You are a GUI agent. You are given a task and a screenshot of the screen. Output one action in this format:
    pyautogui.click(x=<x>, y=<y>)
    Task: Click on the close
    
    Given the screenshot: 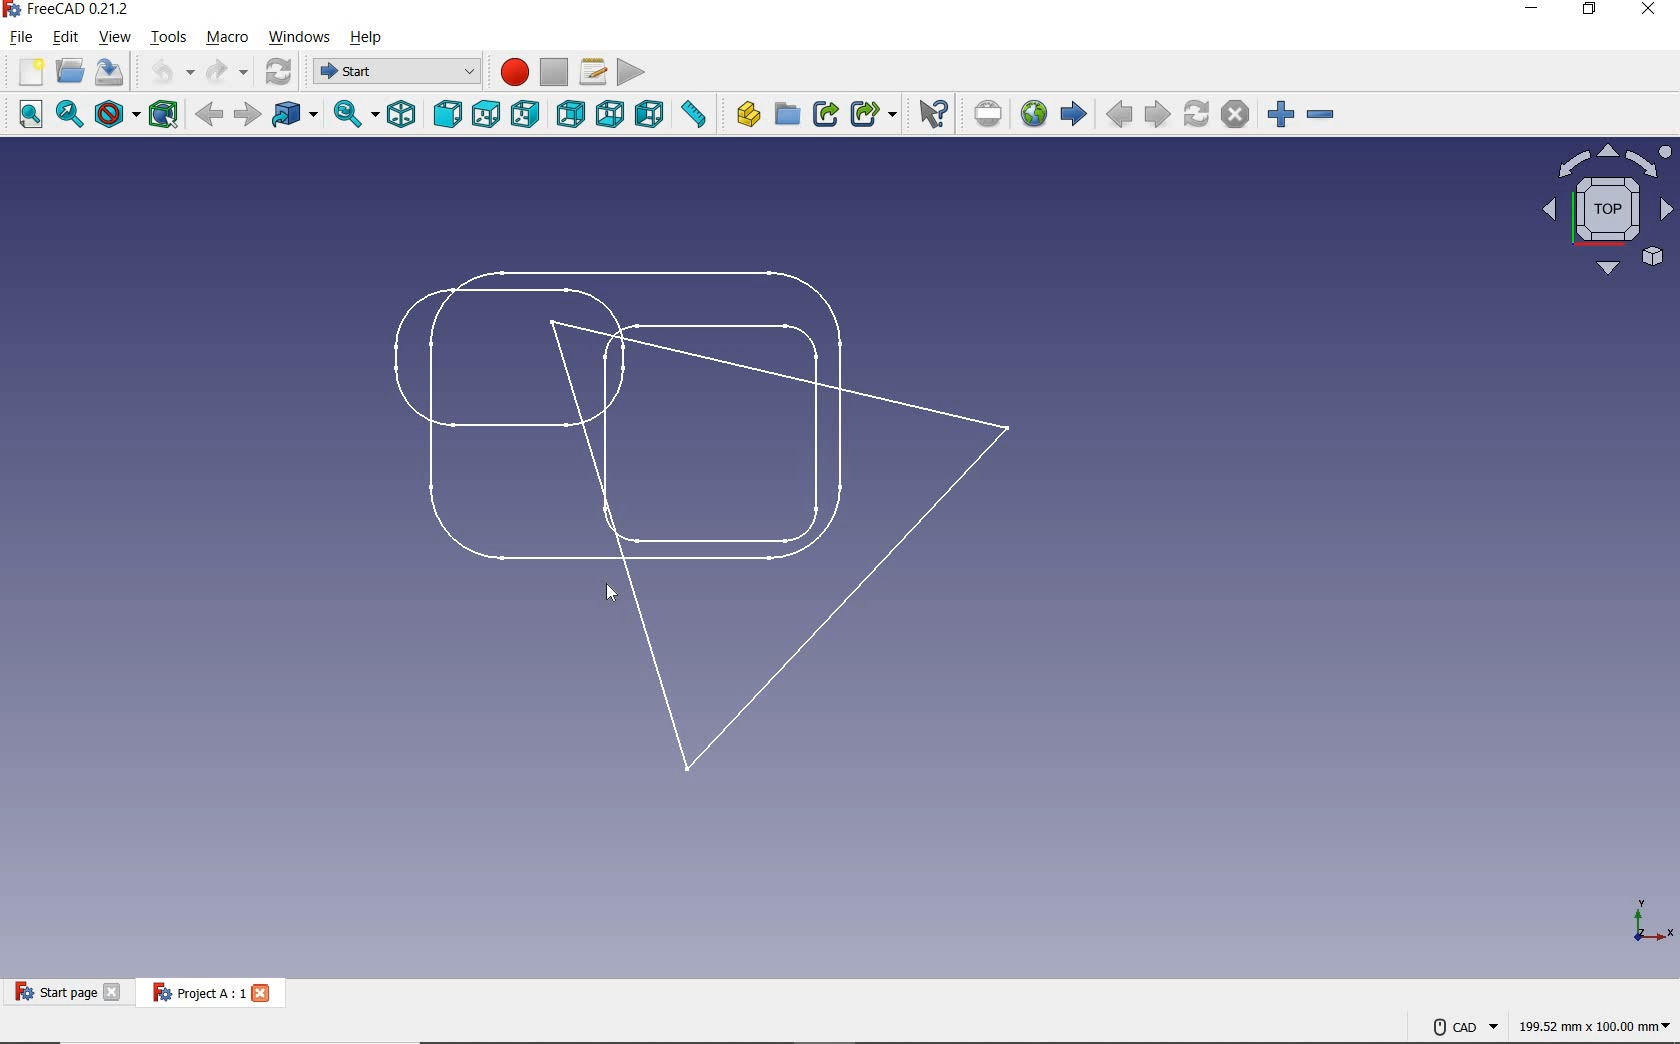 What is the action you would take?
    pyautogui.click(x=260, y=993)
    